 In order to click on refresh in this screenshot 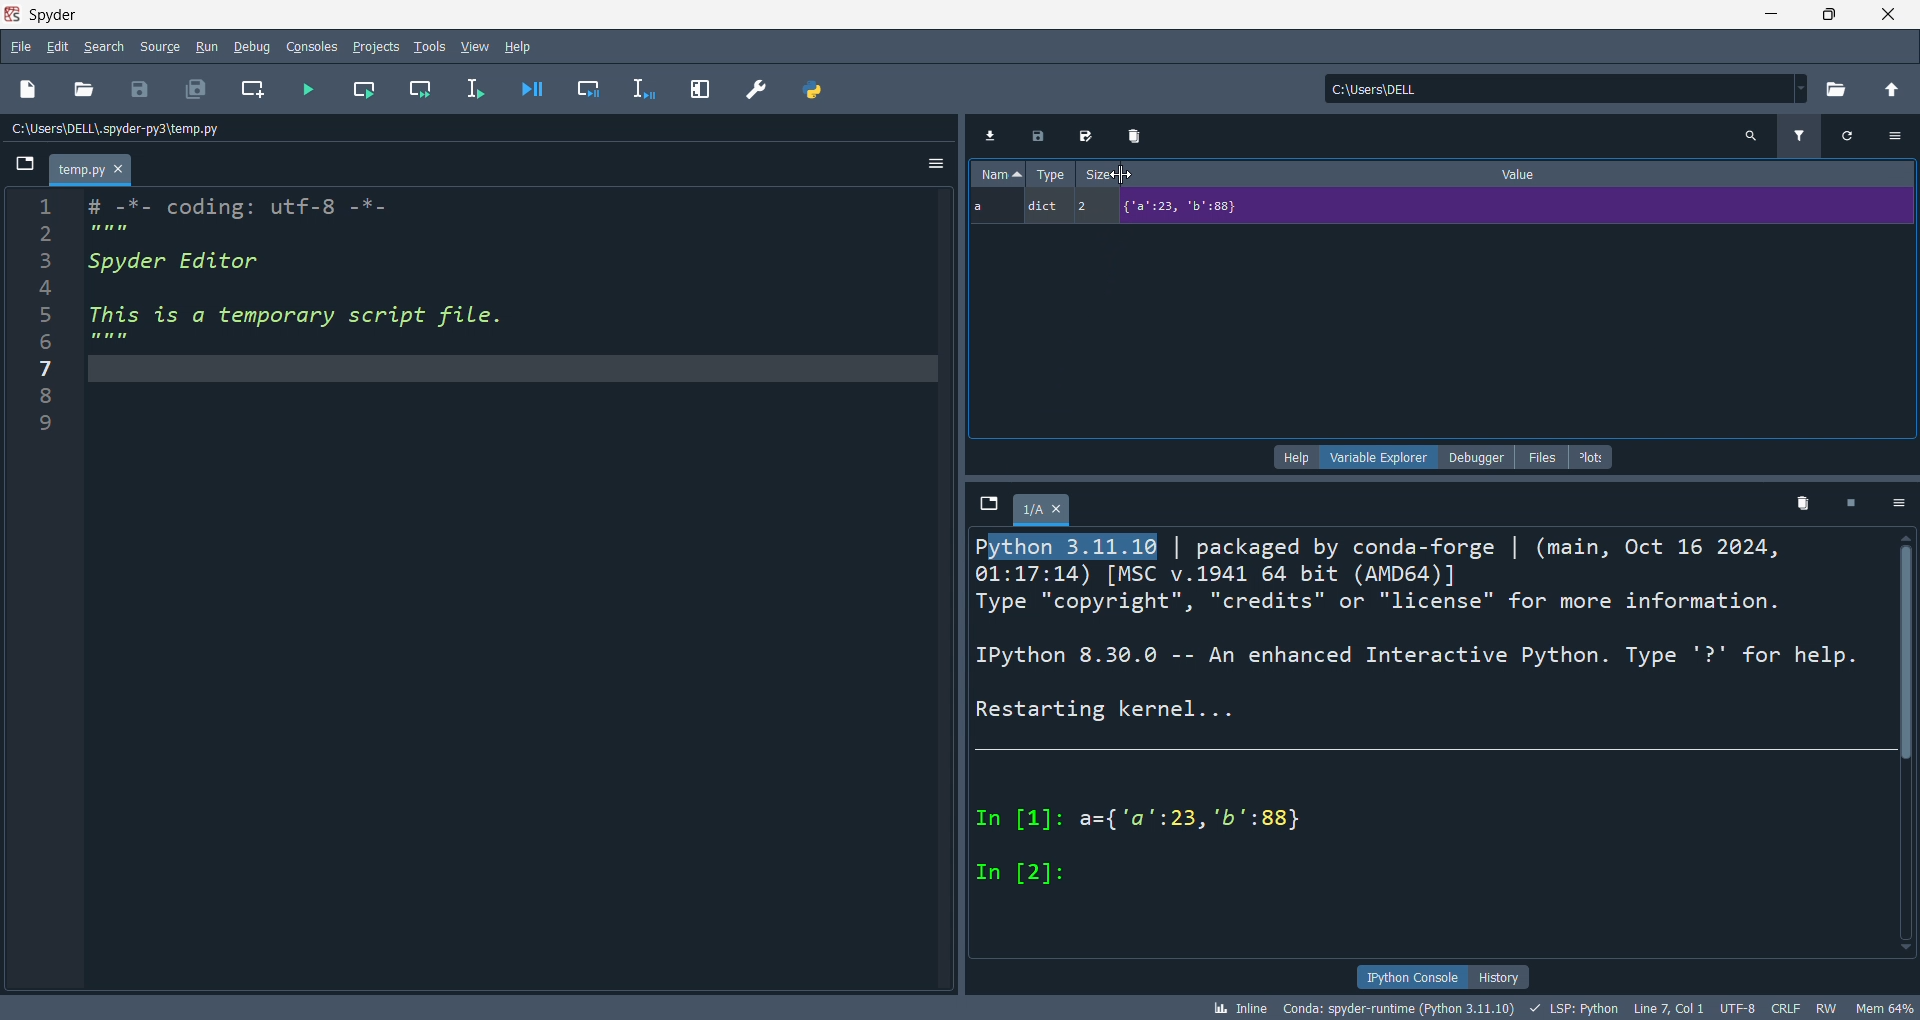, I will do `click(1850, 136)`.